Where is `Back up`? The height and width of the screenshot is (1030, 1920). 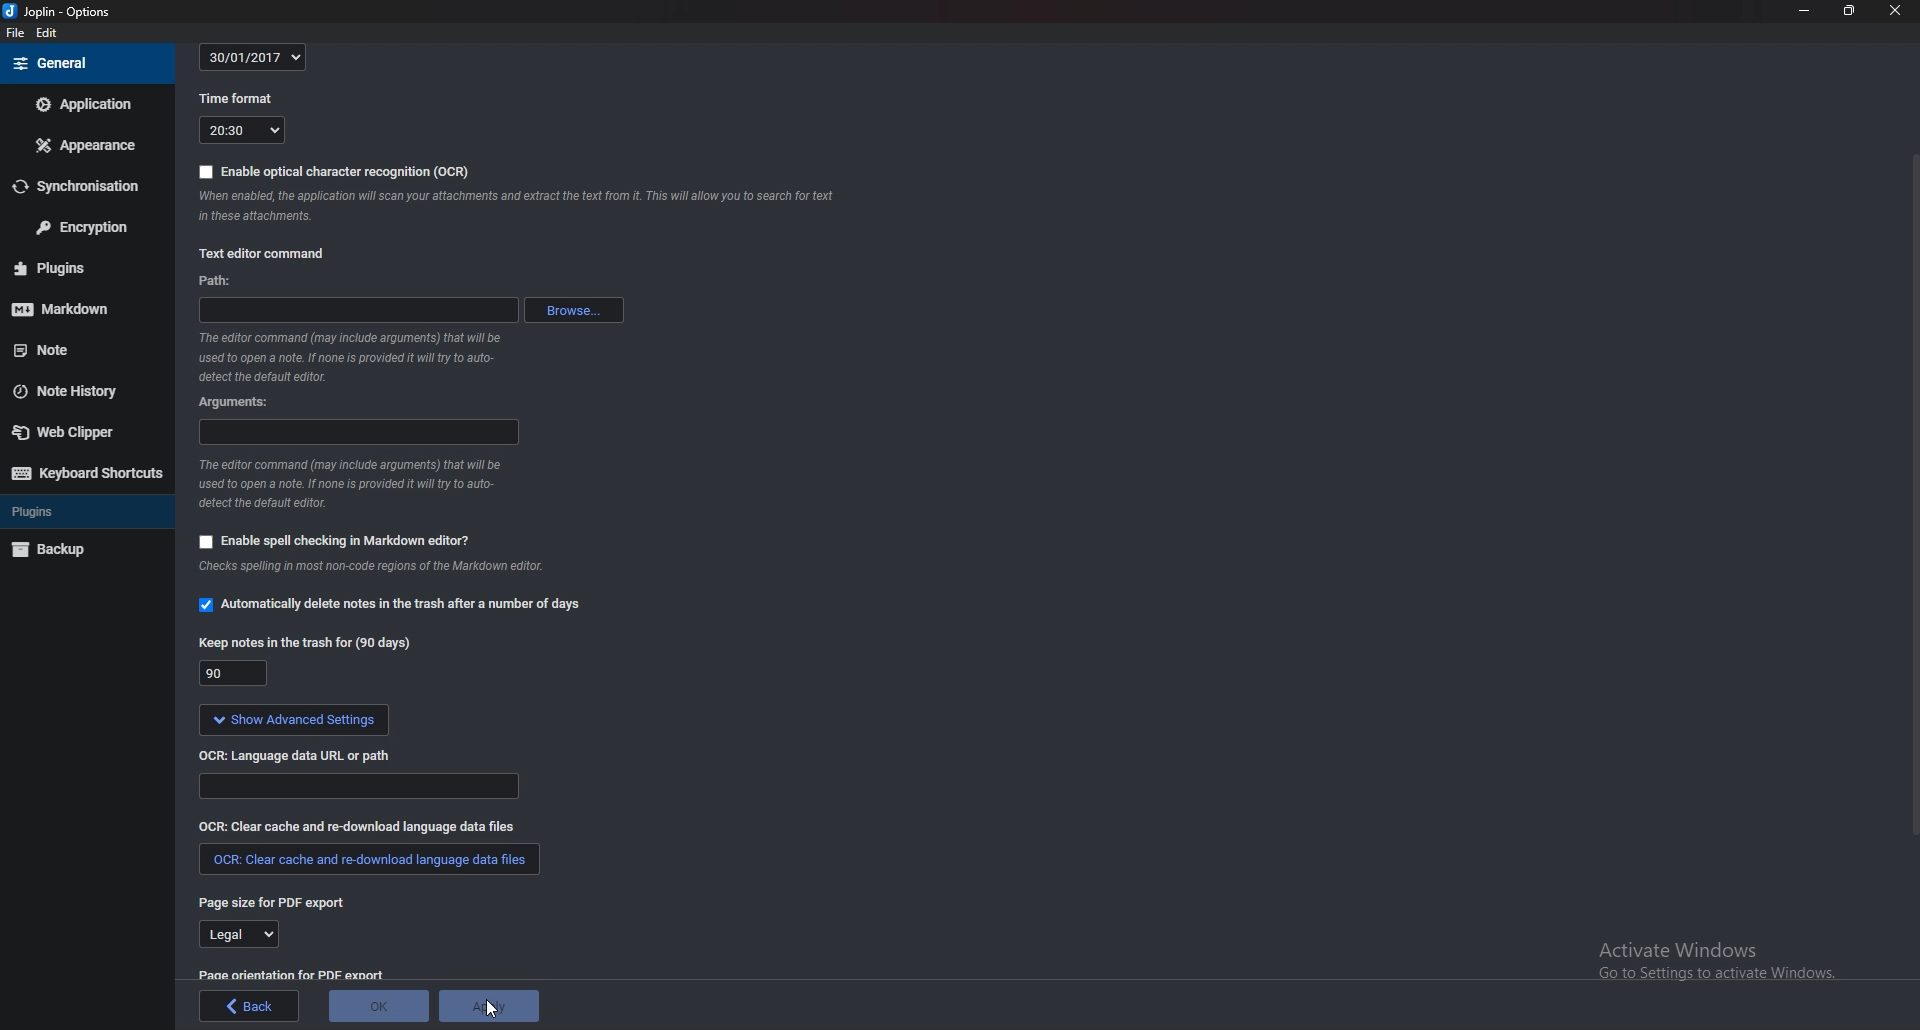 Back up is located at coordinates (87, 551).